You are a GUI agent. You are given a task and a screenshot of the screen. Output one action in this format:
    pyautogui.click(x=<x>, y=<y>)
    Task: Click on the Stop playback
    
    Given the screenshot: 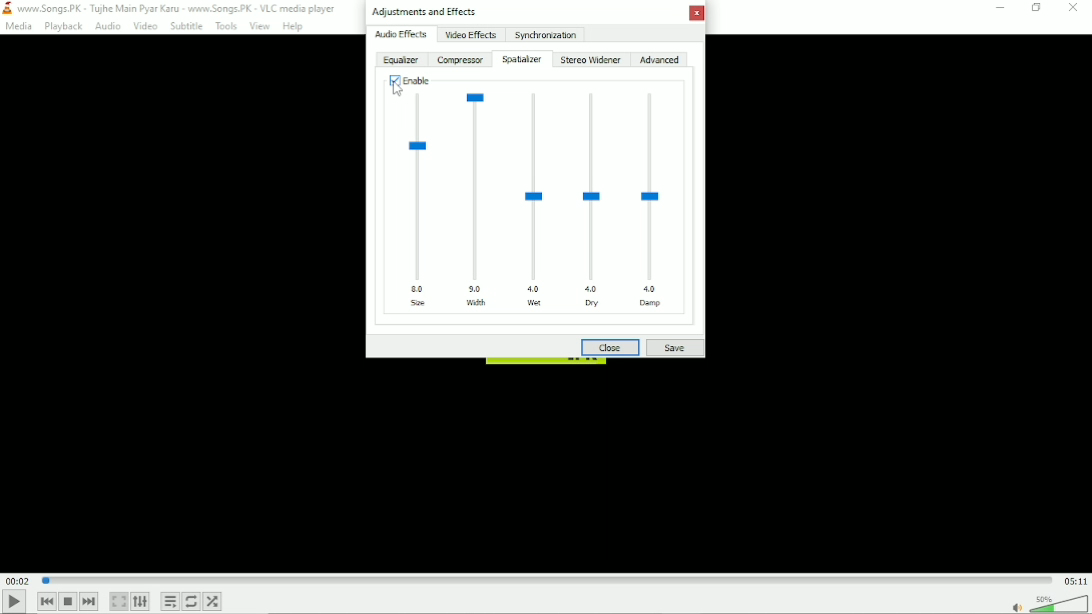 What is the action you would take?
    pyautogui.click(x=68, y=602)
    